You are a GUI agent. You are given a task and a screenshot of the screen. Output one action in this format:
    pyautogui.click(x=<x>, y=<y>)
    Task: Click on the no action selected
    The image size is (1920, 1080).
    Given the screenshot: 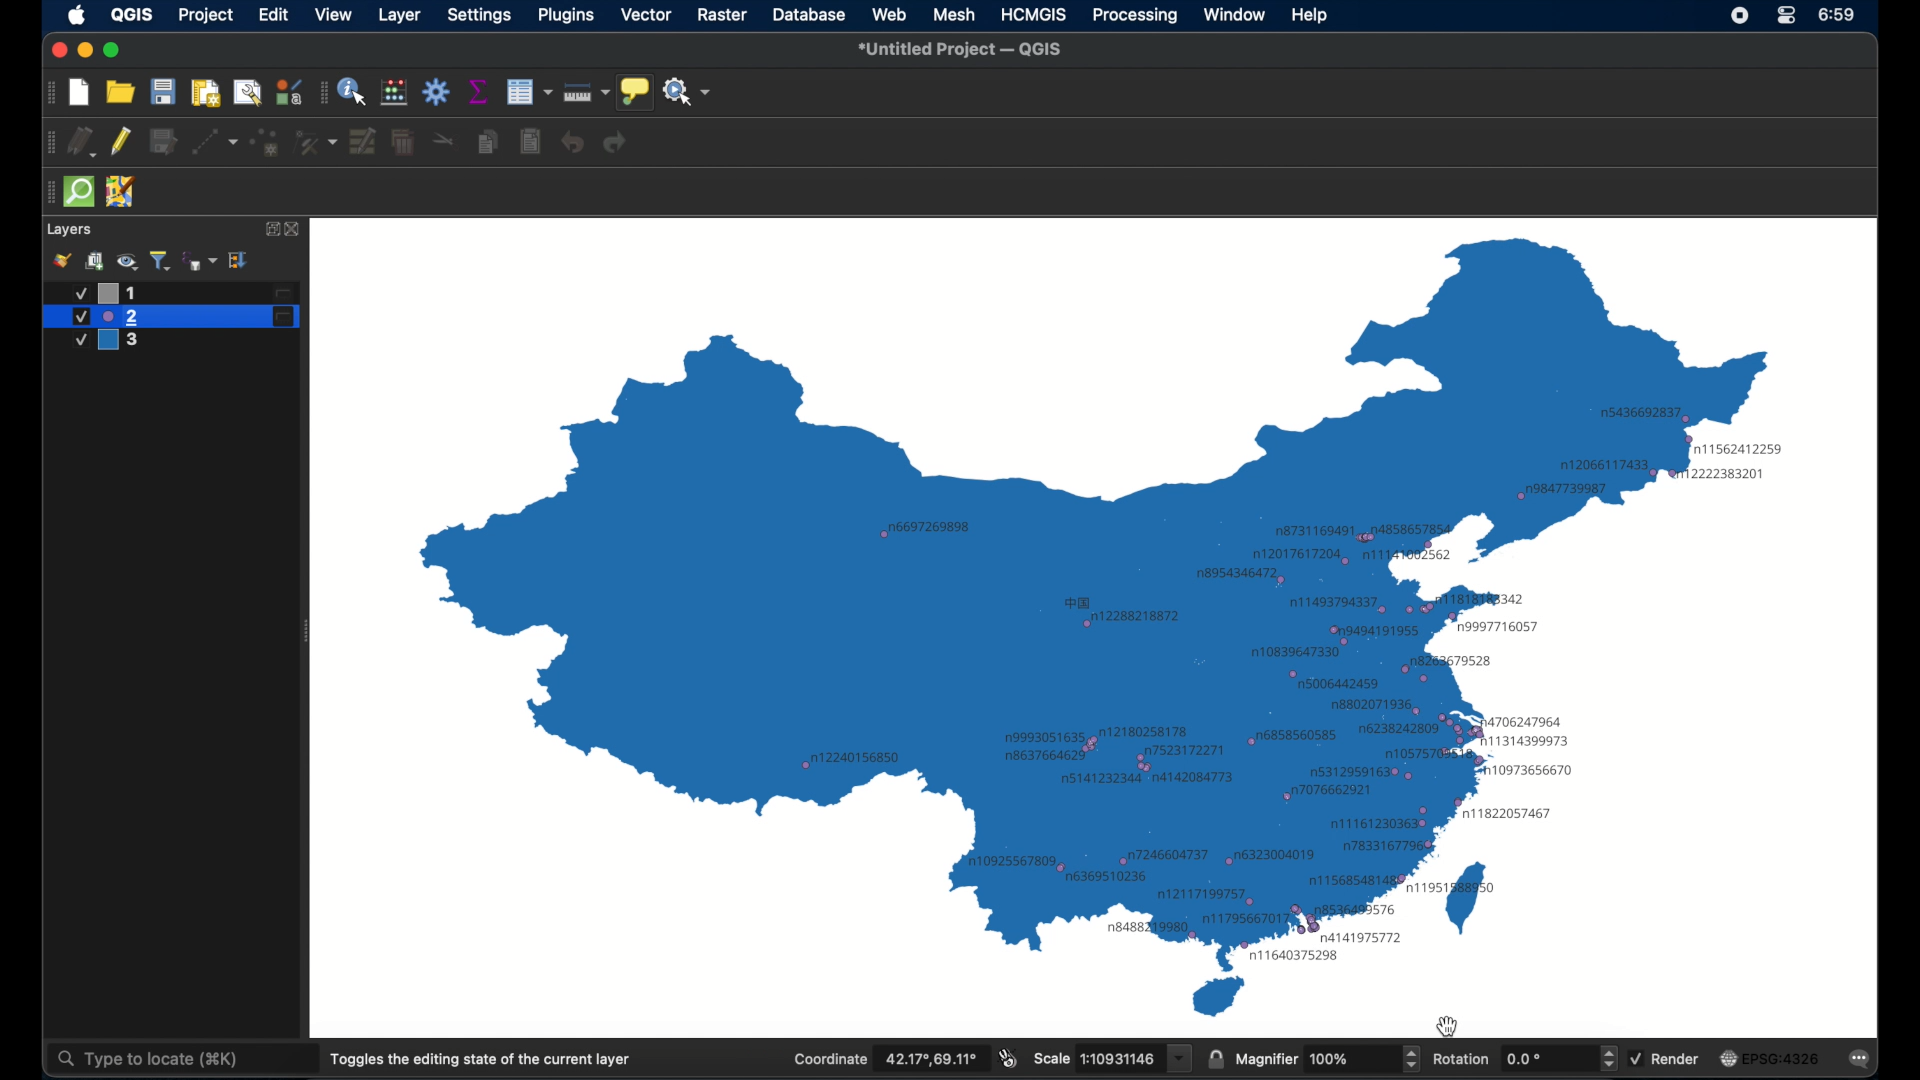 What is the action you would take?
    pyautogui.click(x=687, y=91)
    